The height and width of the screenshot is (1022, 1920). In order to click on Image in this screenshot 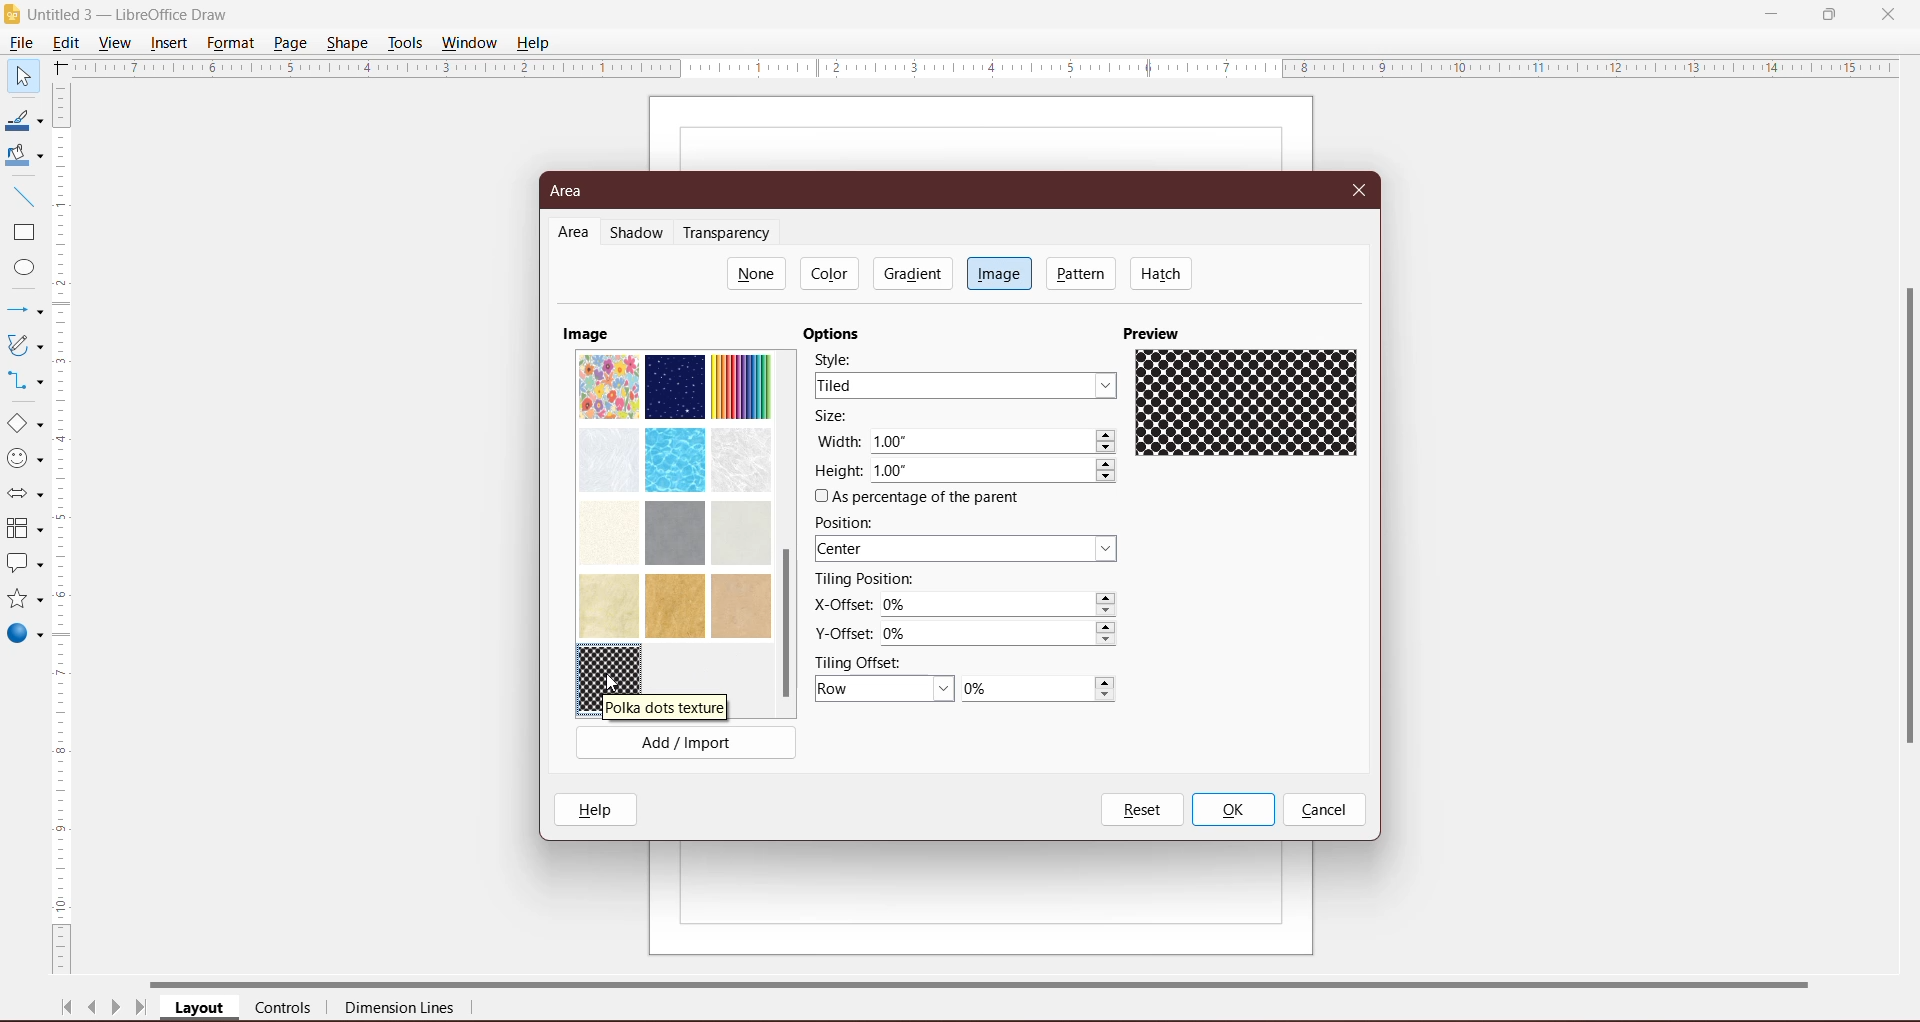, I will do `click(999, 272)`.